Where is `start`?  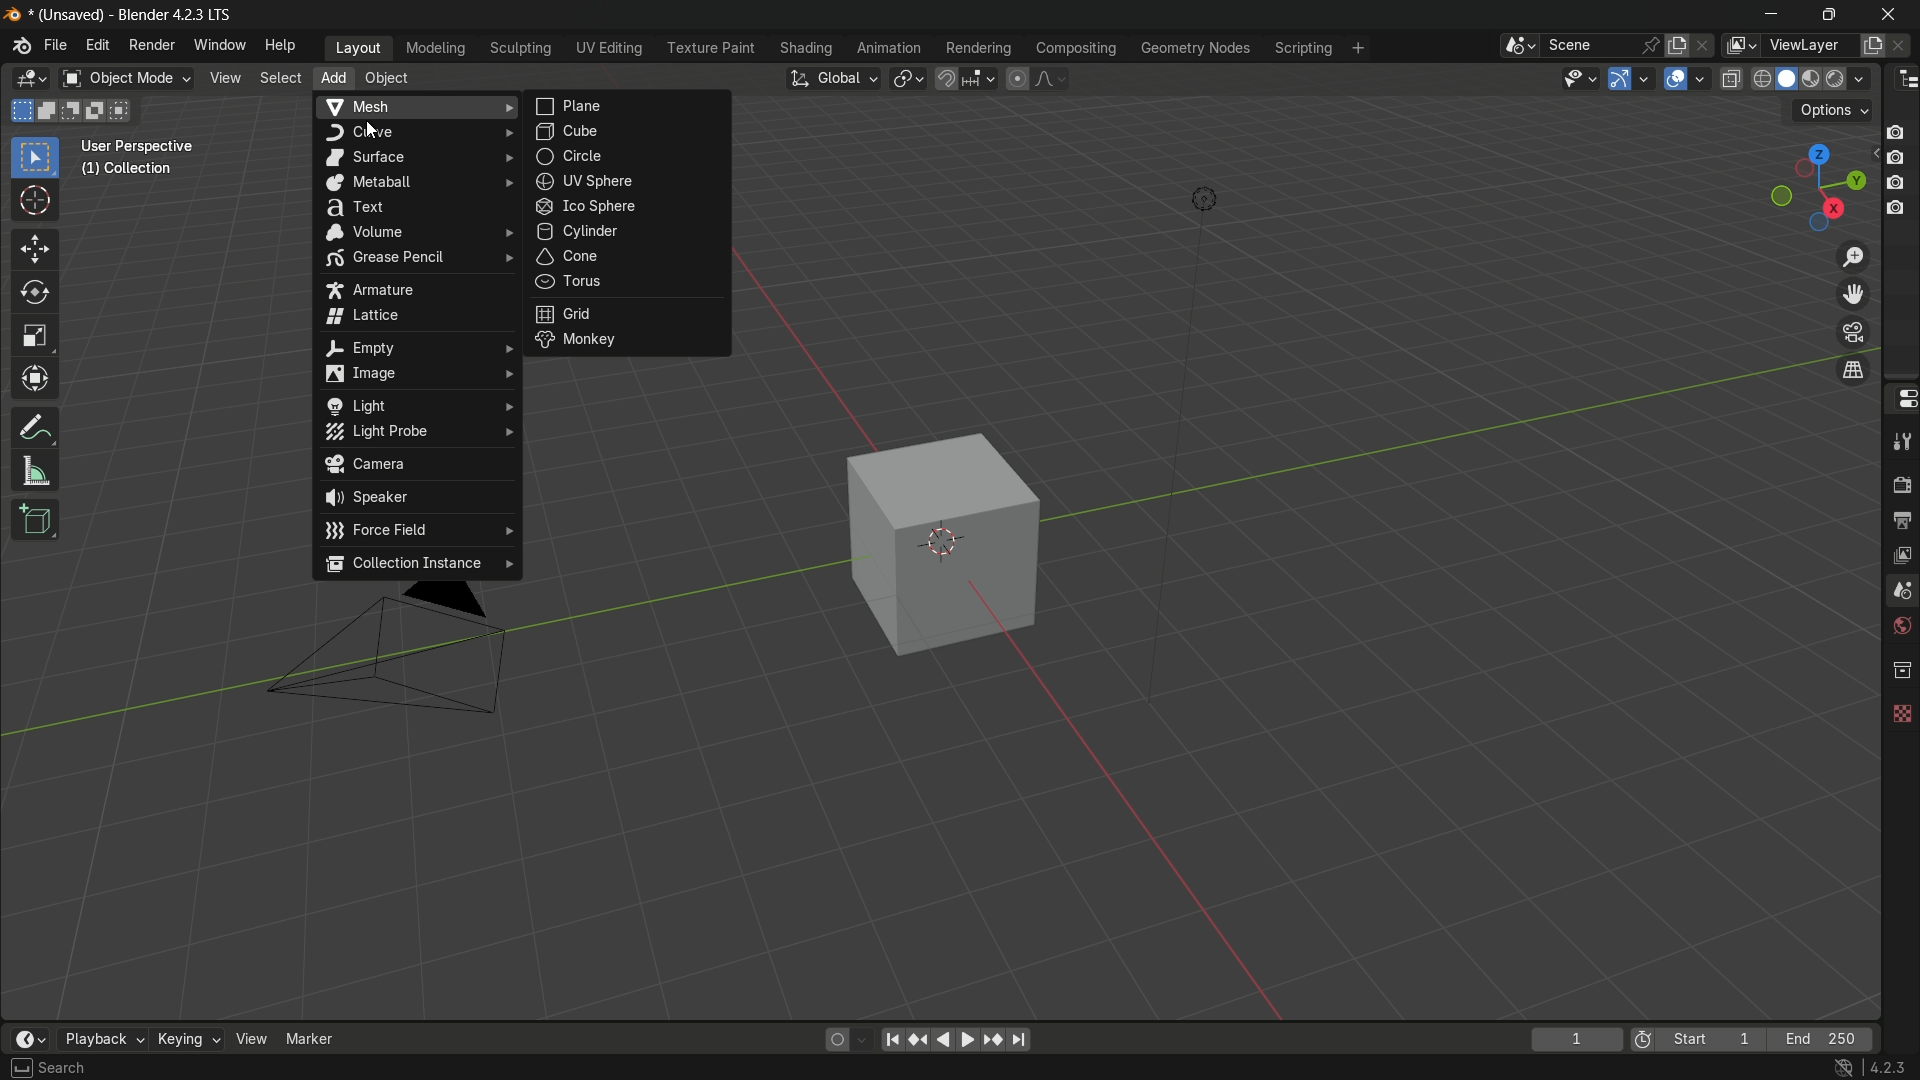
start is located at coordinates (1713, 1038).